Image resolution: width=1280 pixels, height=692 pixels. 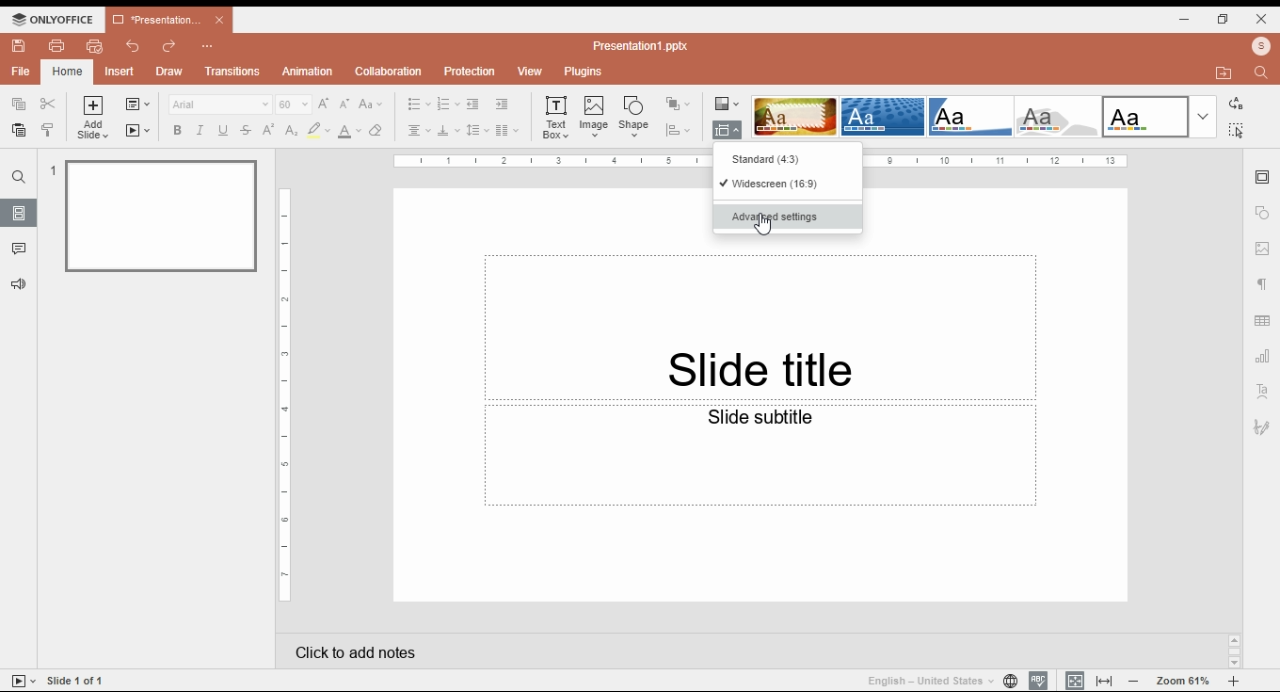 What do you see at coordinates (469, 72) in the screenshot?
I see `protection` at bounding box center [469, 72].